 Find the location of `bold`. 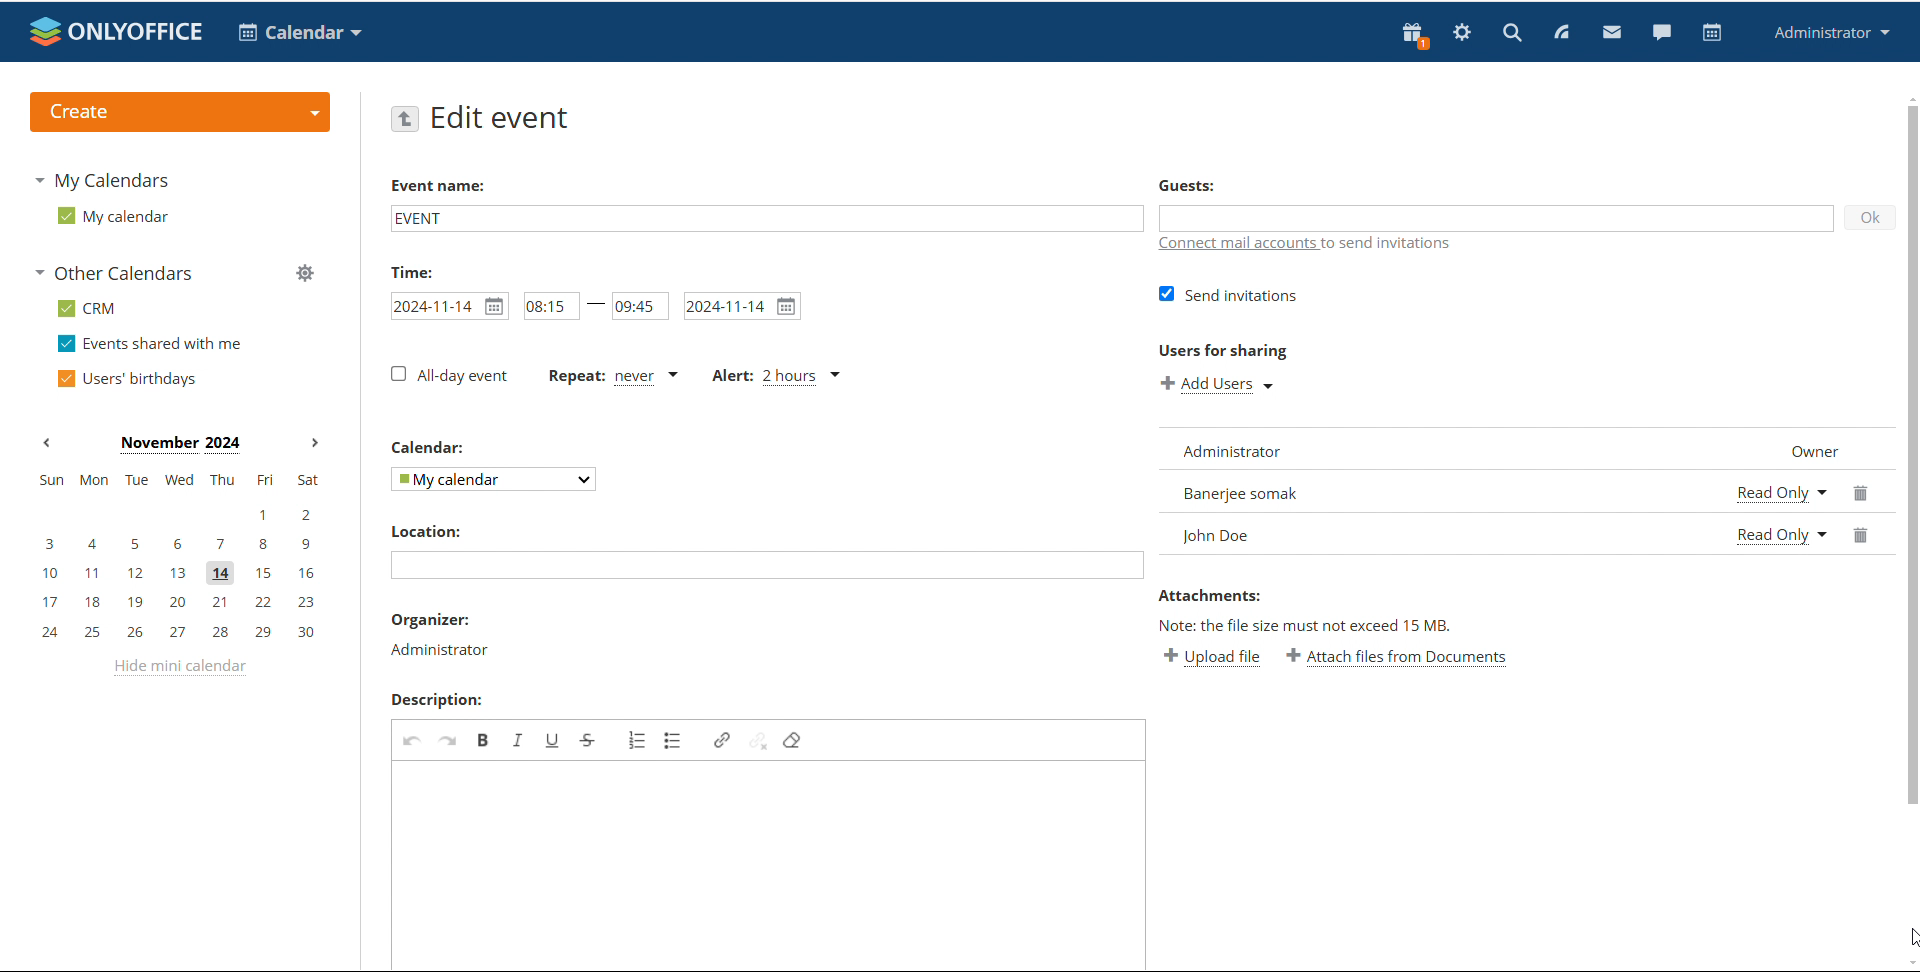

bold is located at coordinates (483, 739).